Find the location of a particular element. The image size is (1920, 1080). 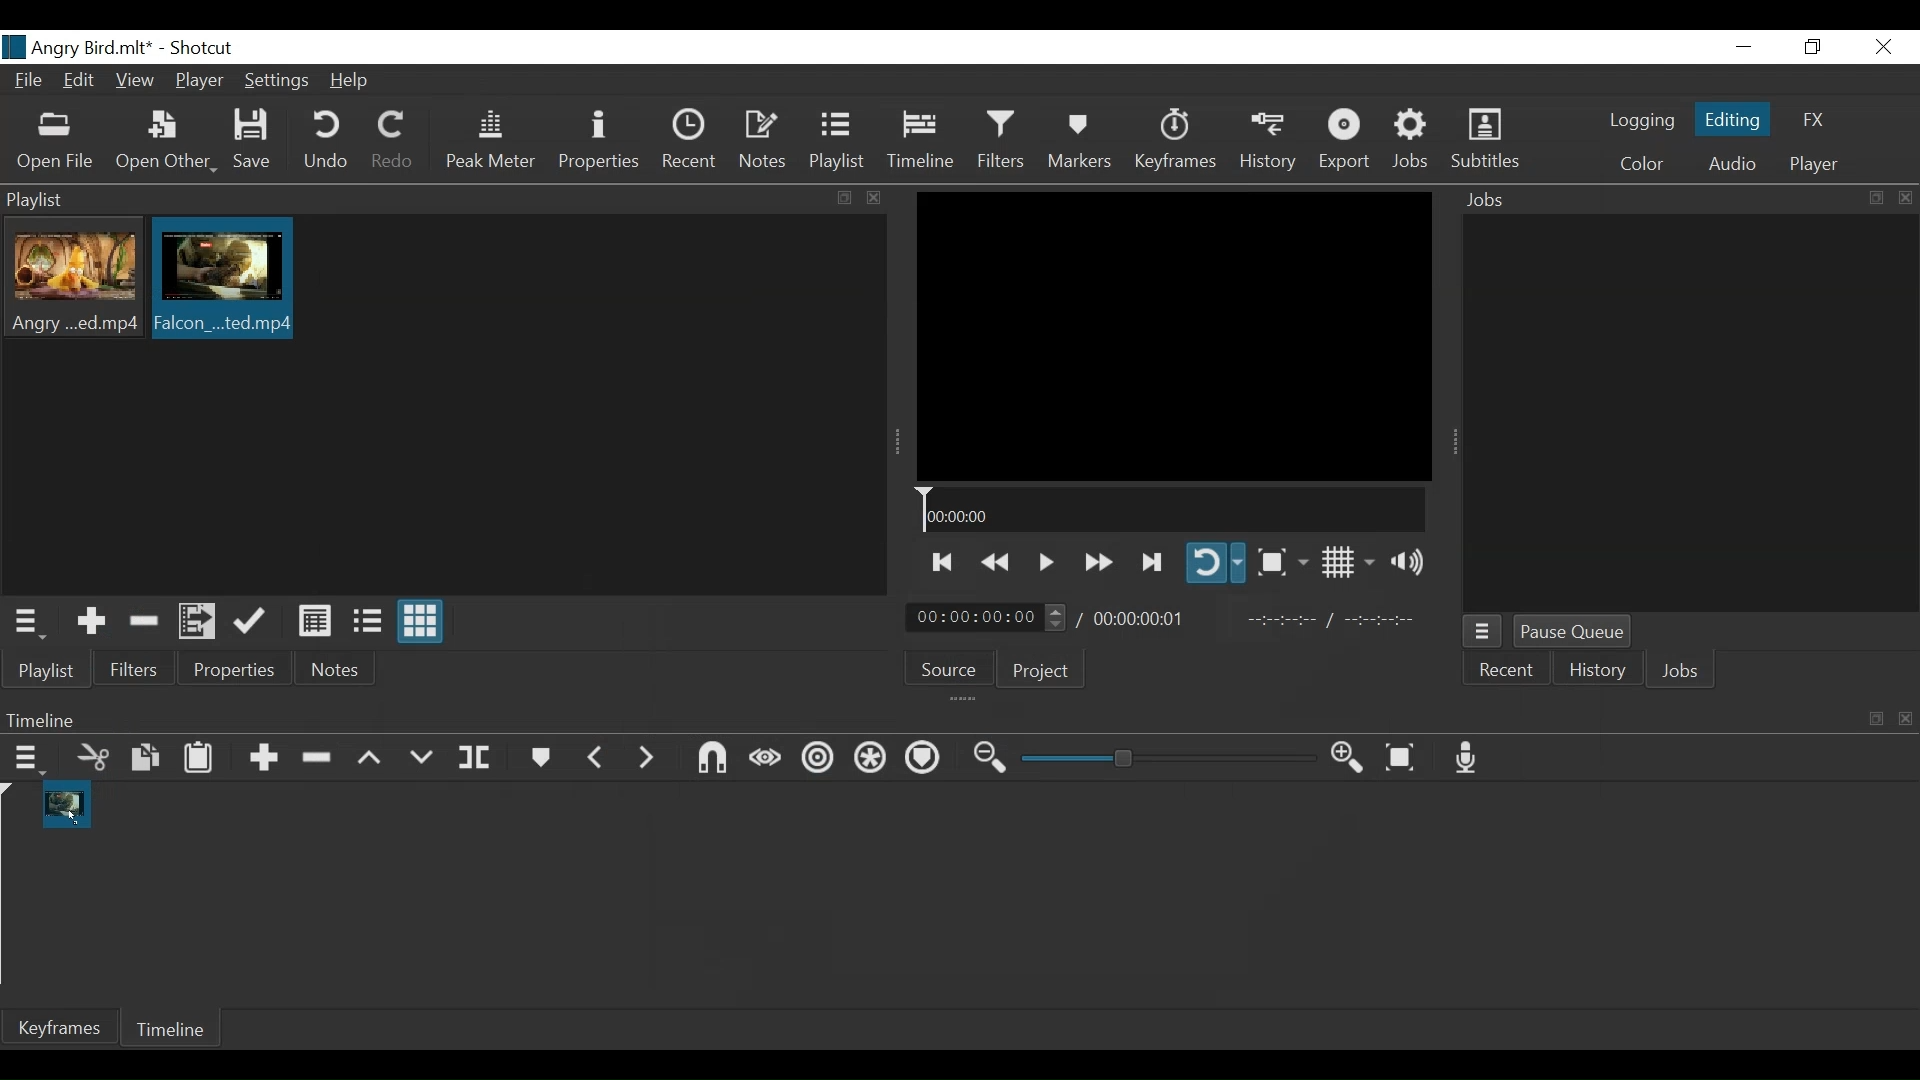

Properties is located at coordinates (601, 140).